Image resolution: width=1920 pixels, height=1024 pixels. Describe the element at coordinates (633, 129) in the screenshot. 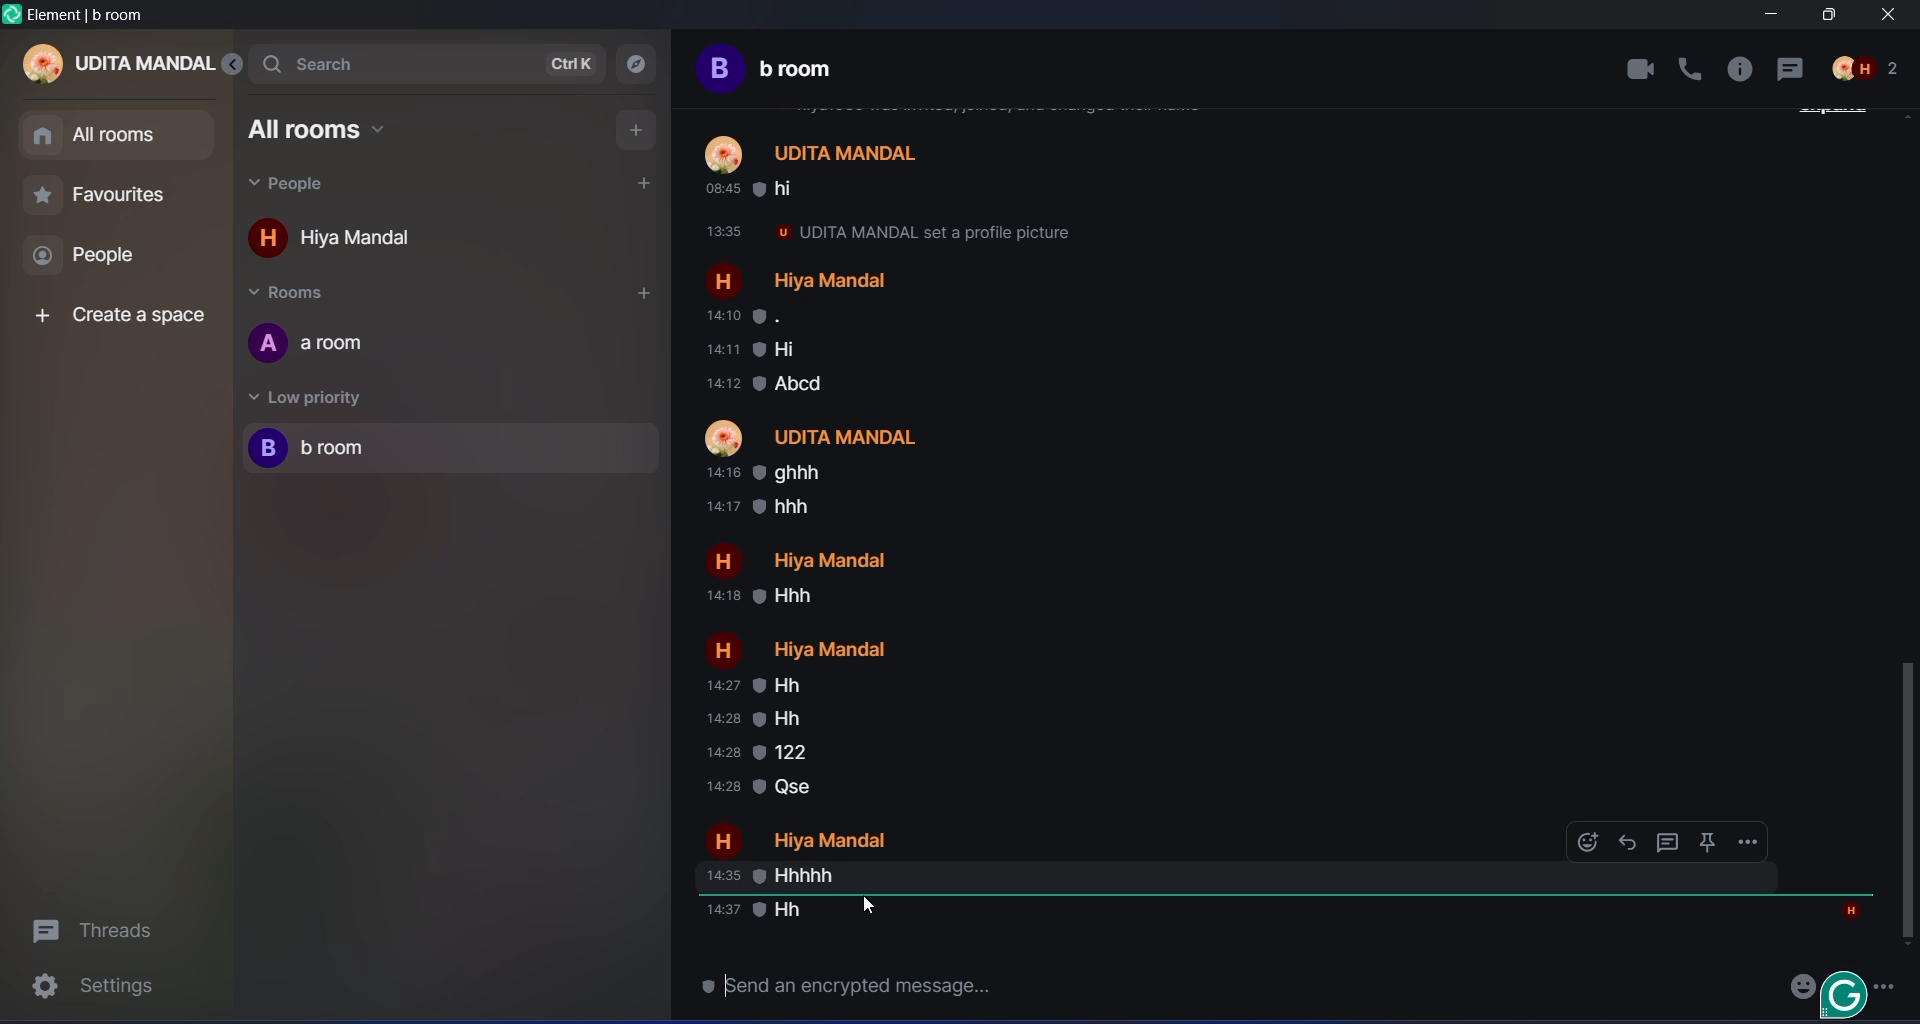

I see `add room` at that location.